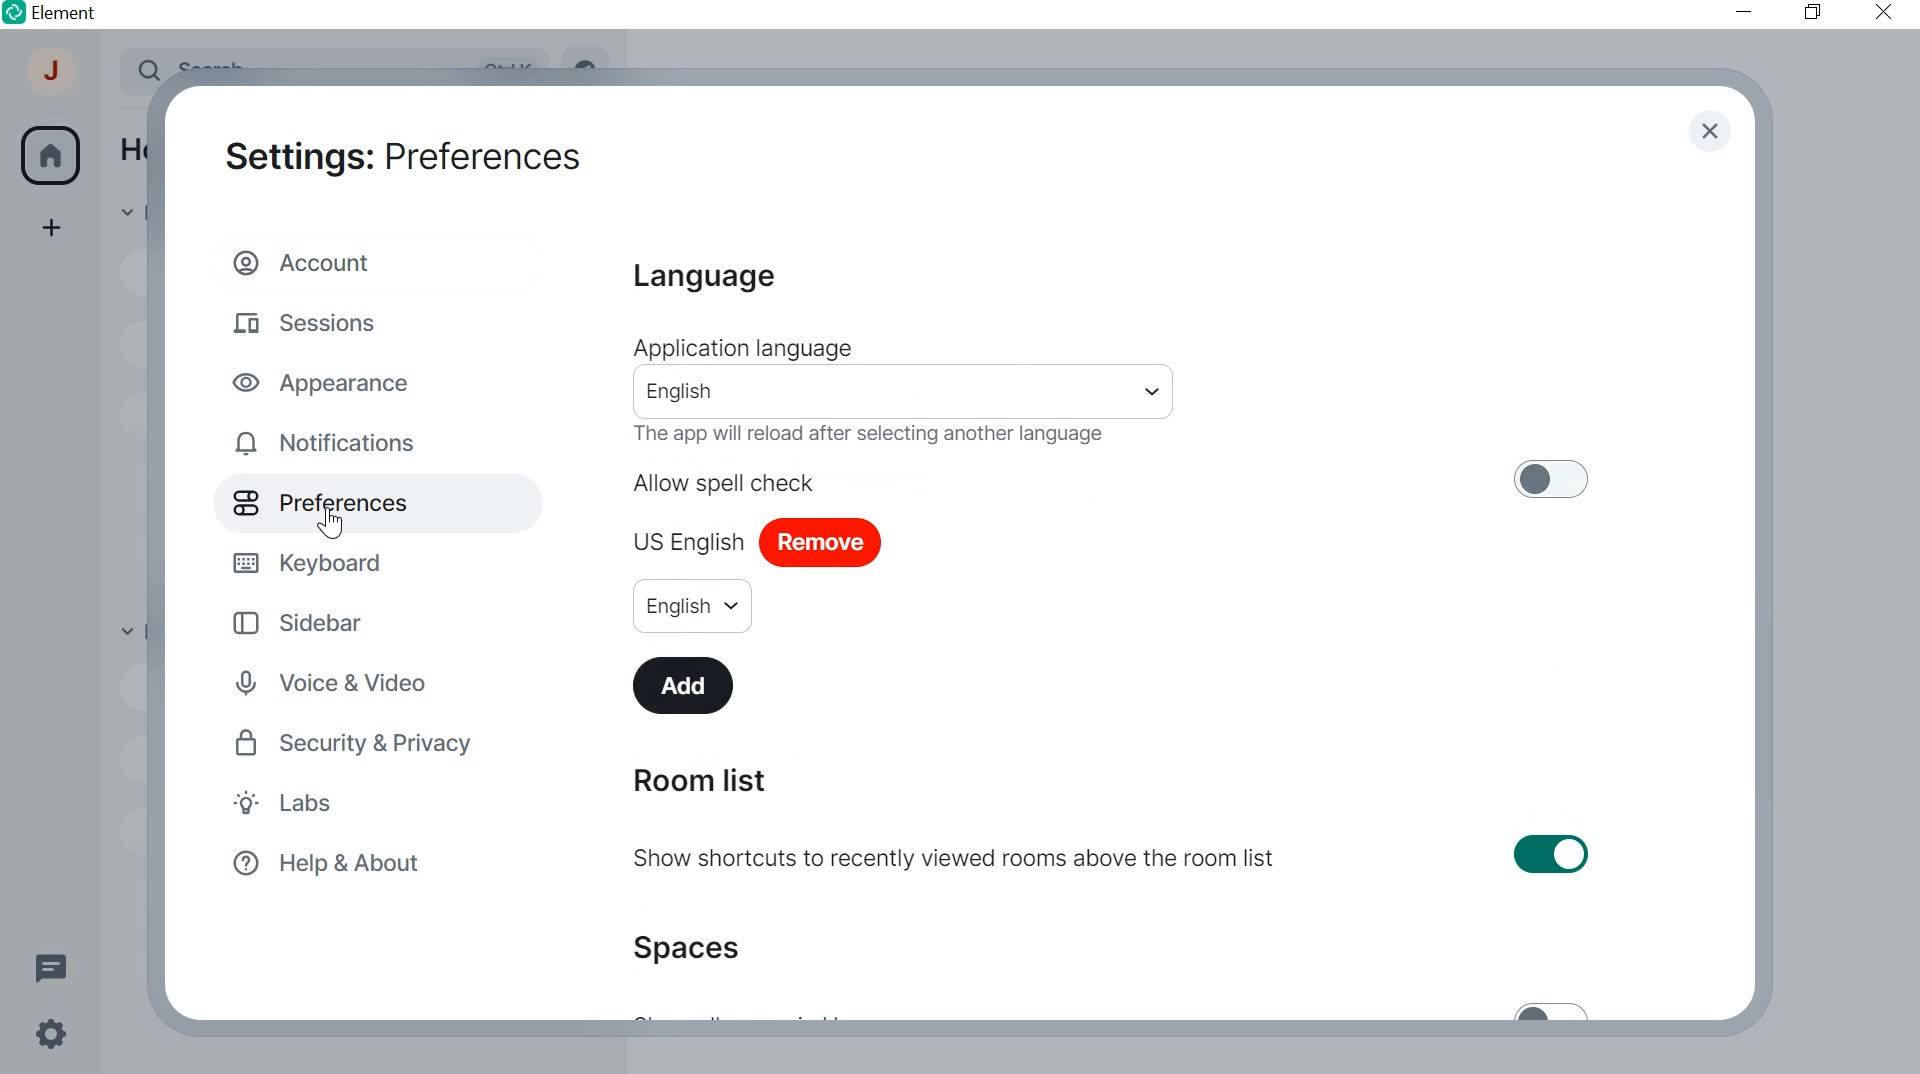 This screenshot has height=1074, width=1920. What do you see at coordinates (331, 381) in the screenshot?
I see `APPEARANCE` at bounding box center [331, 381].